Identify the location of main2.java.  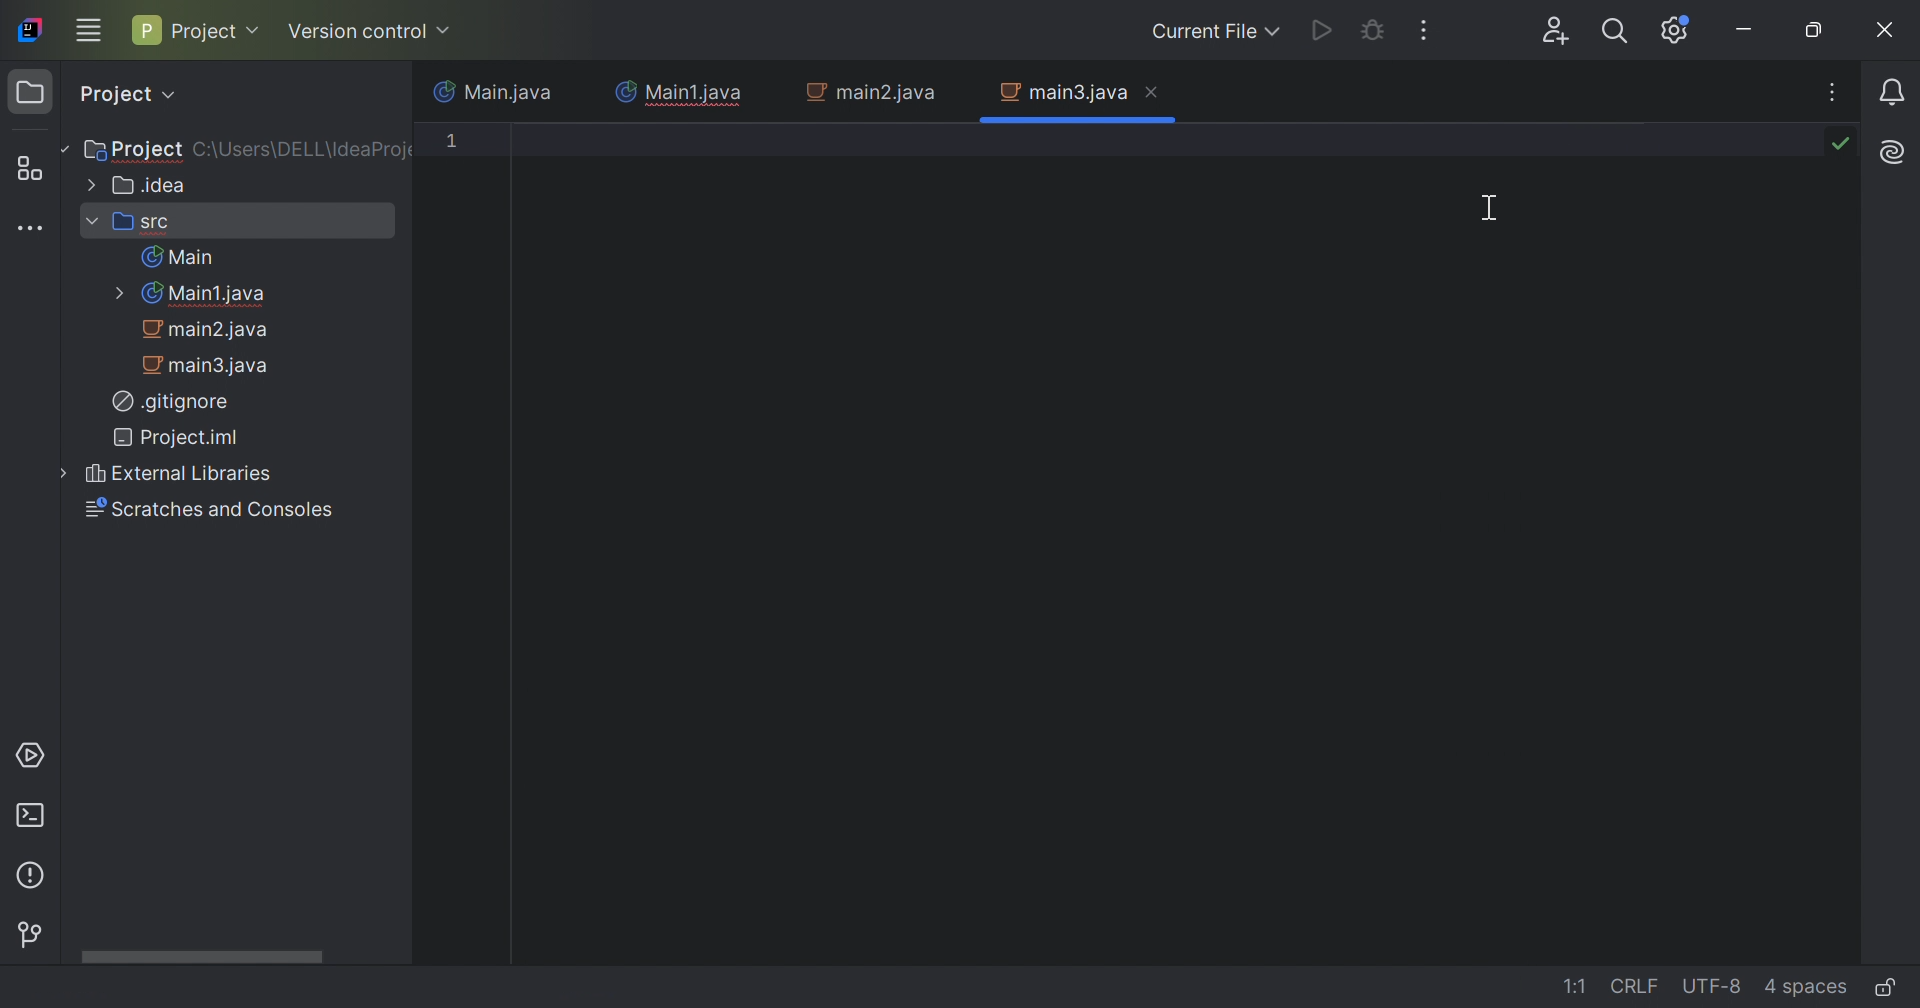
(870, 94).